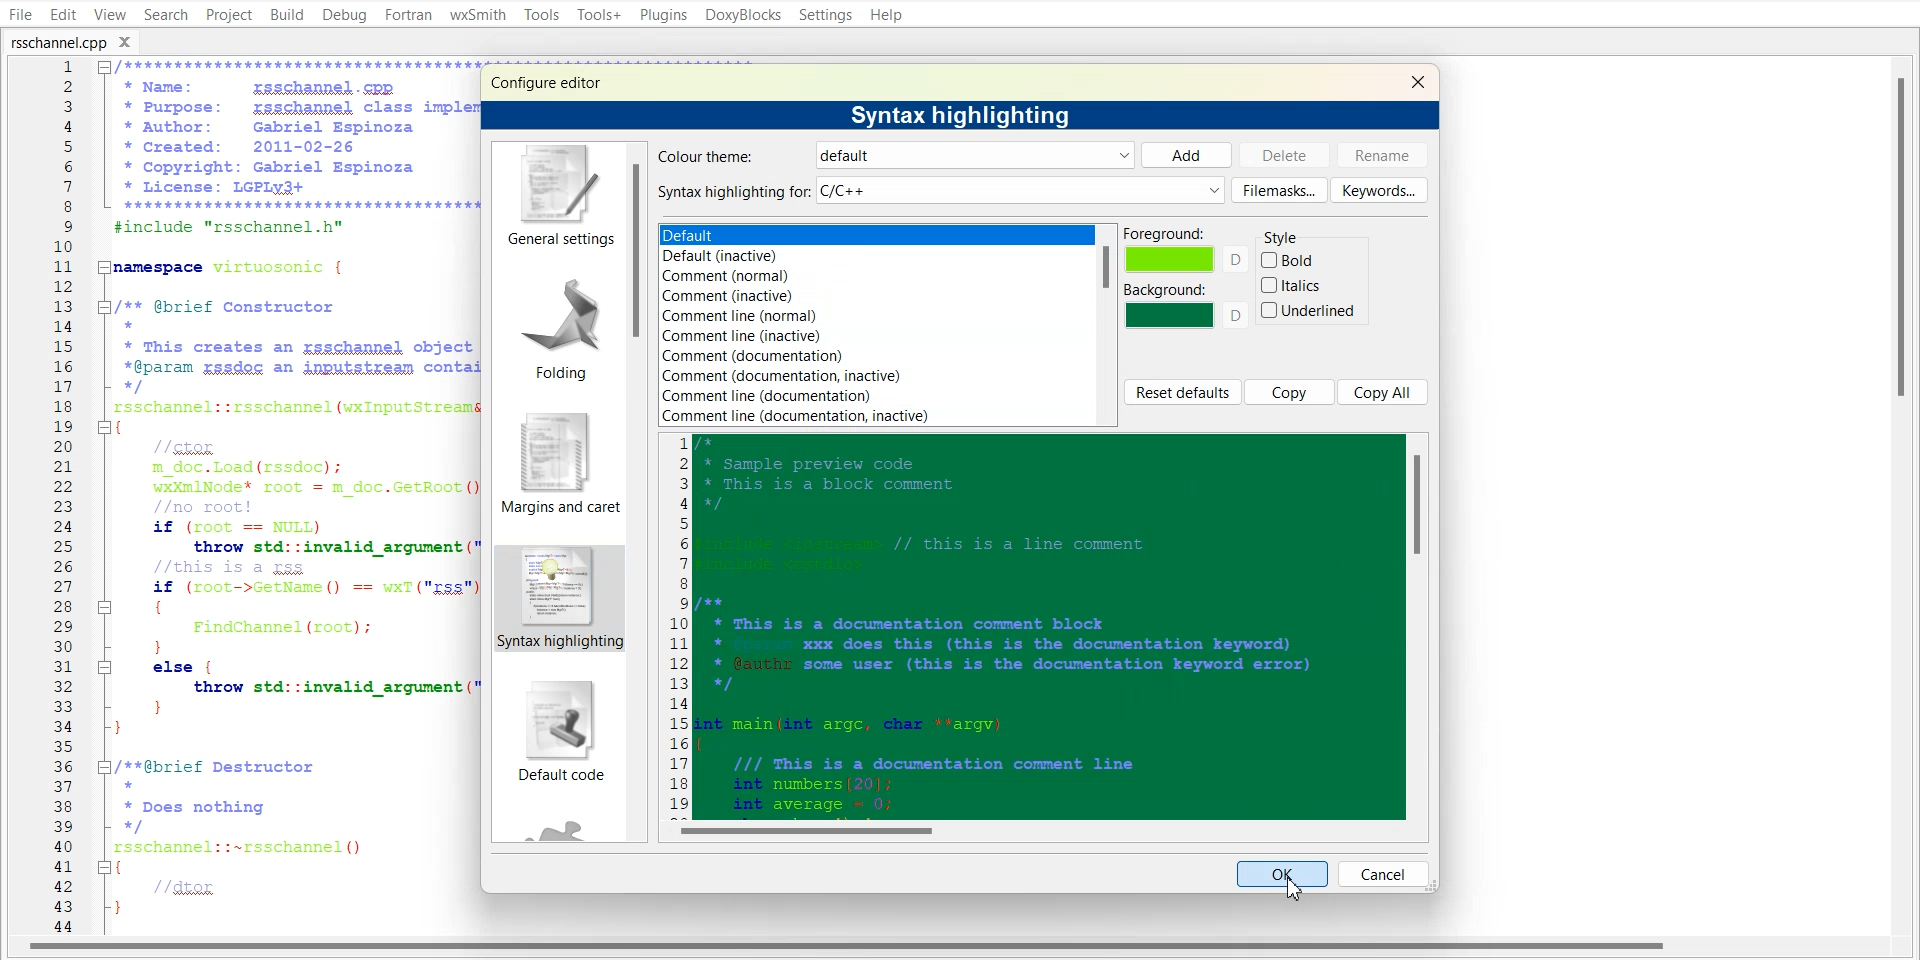 Image resolution: width=1920 pixels, height=960 pixels. I want to click on DoxyBlocks, so click(742, 15).